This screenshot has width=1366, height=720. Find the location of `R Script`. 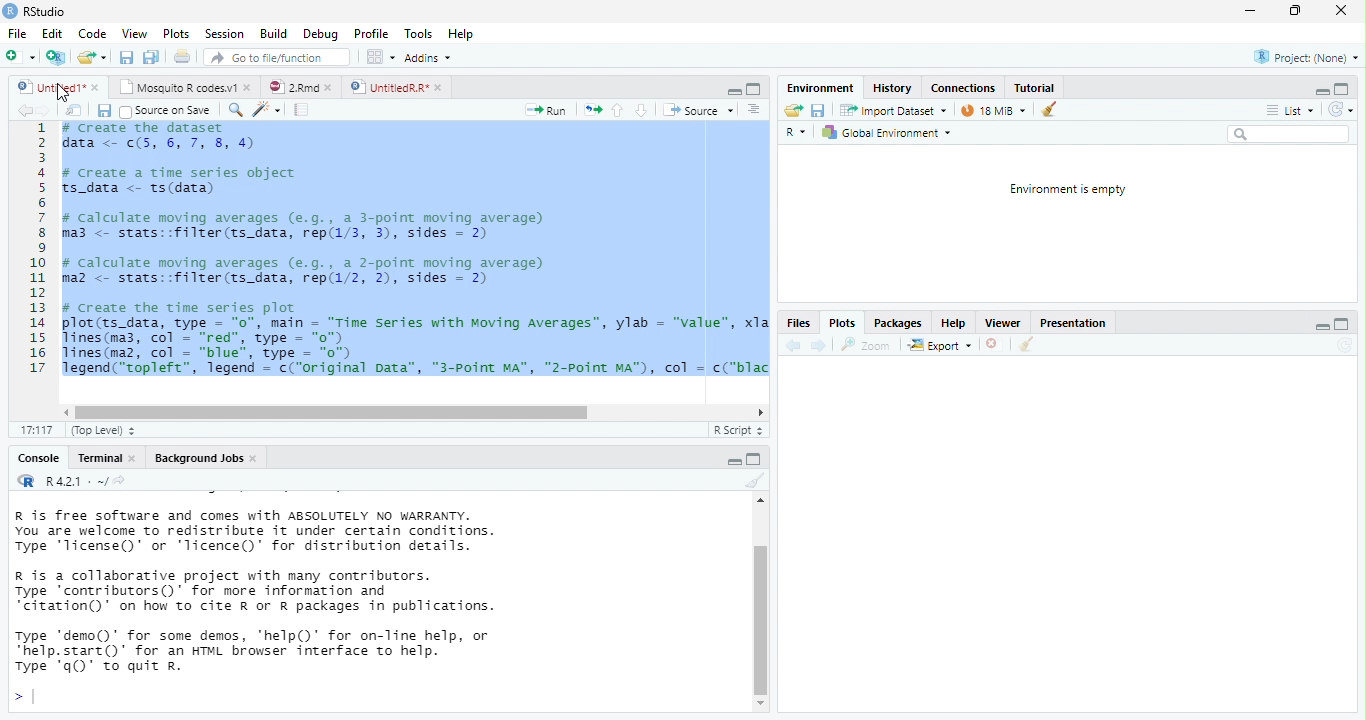

R Script is located at coordinates (736, 430).